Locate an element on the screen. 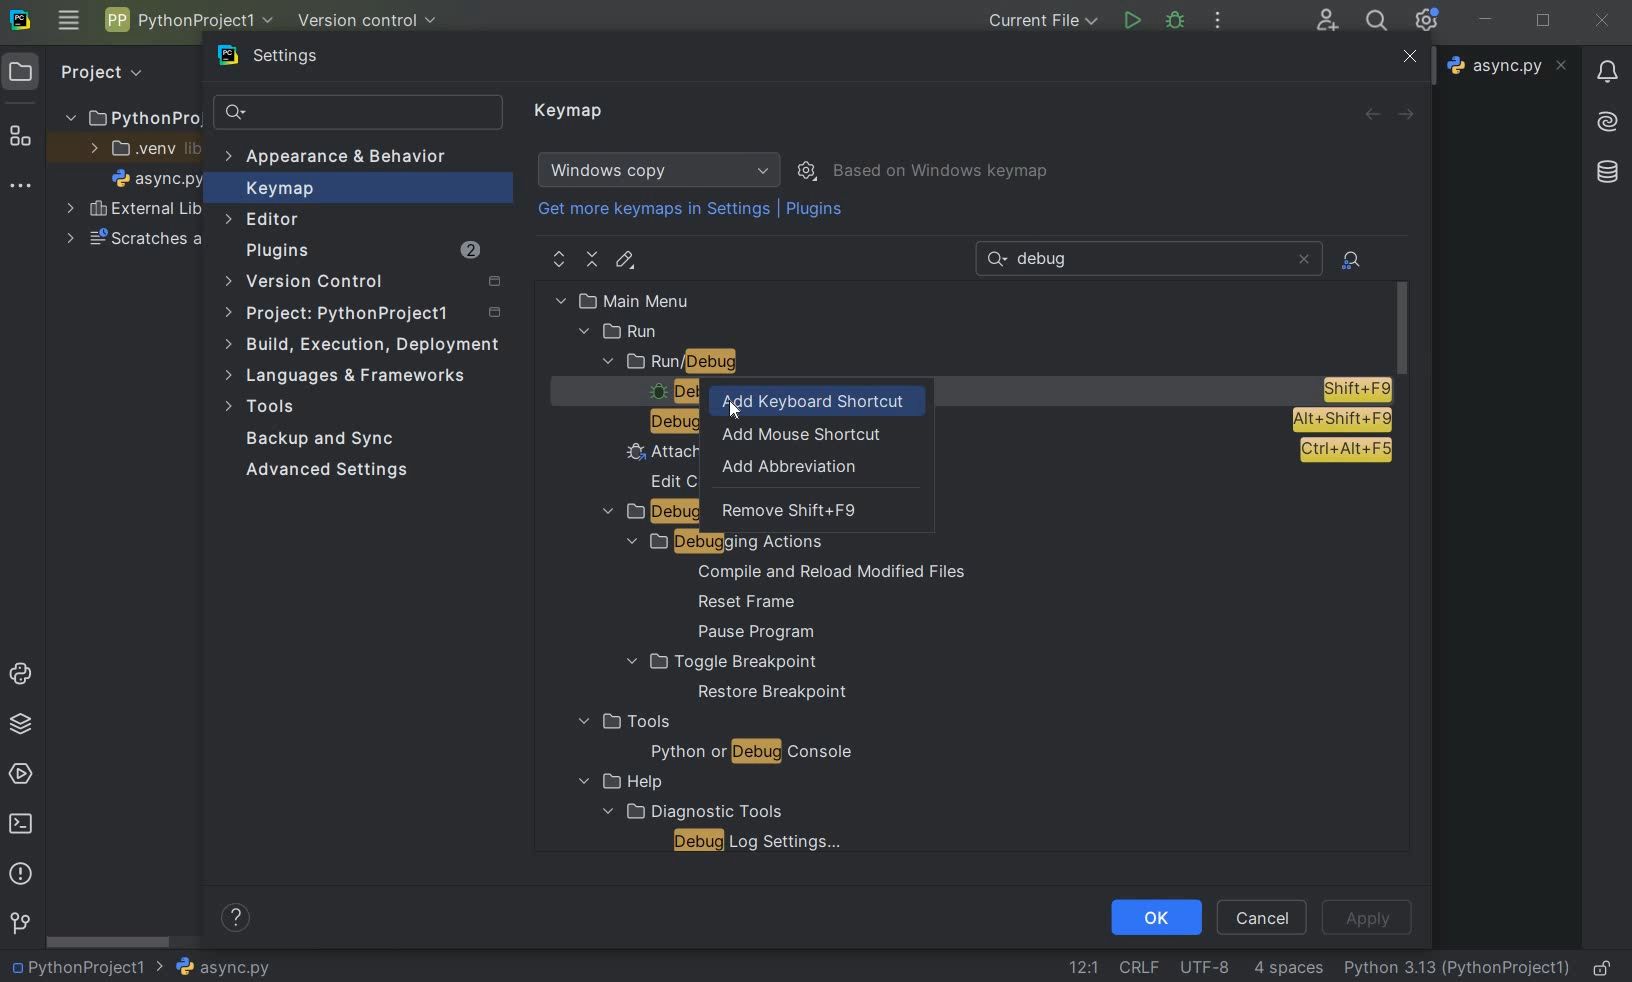  back is located at coordinates (1371, 114).